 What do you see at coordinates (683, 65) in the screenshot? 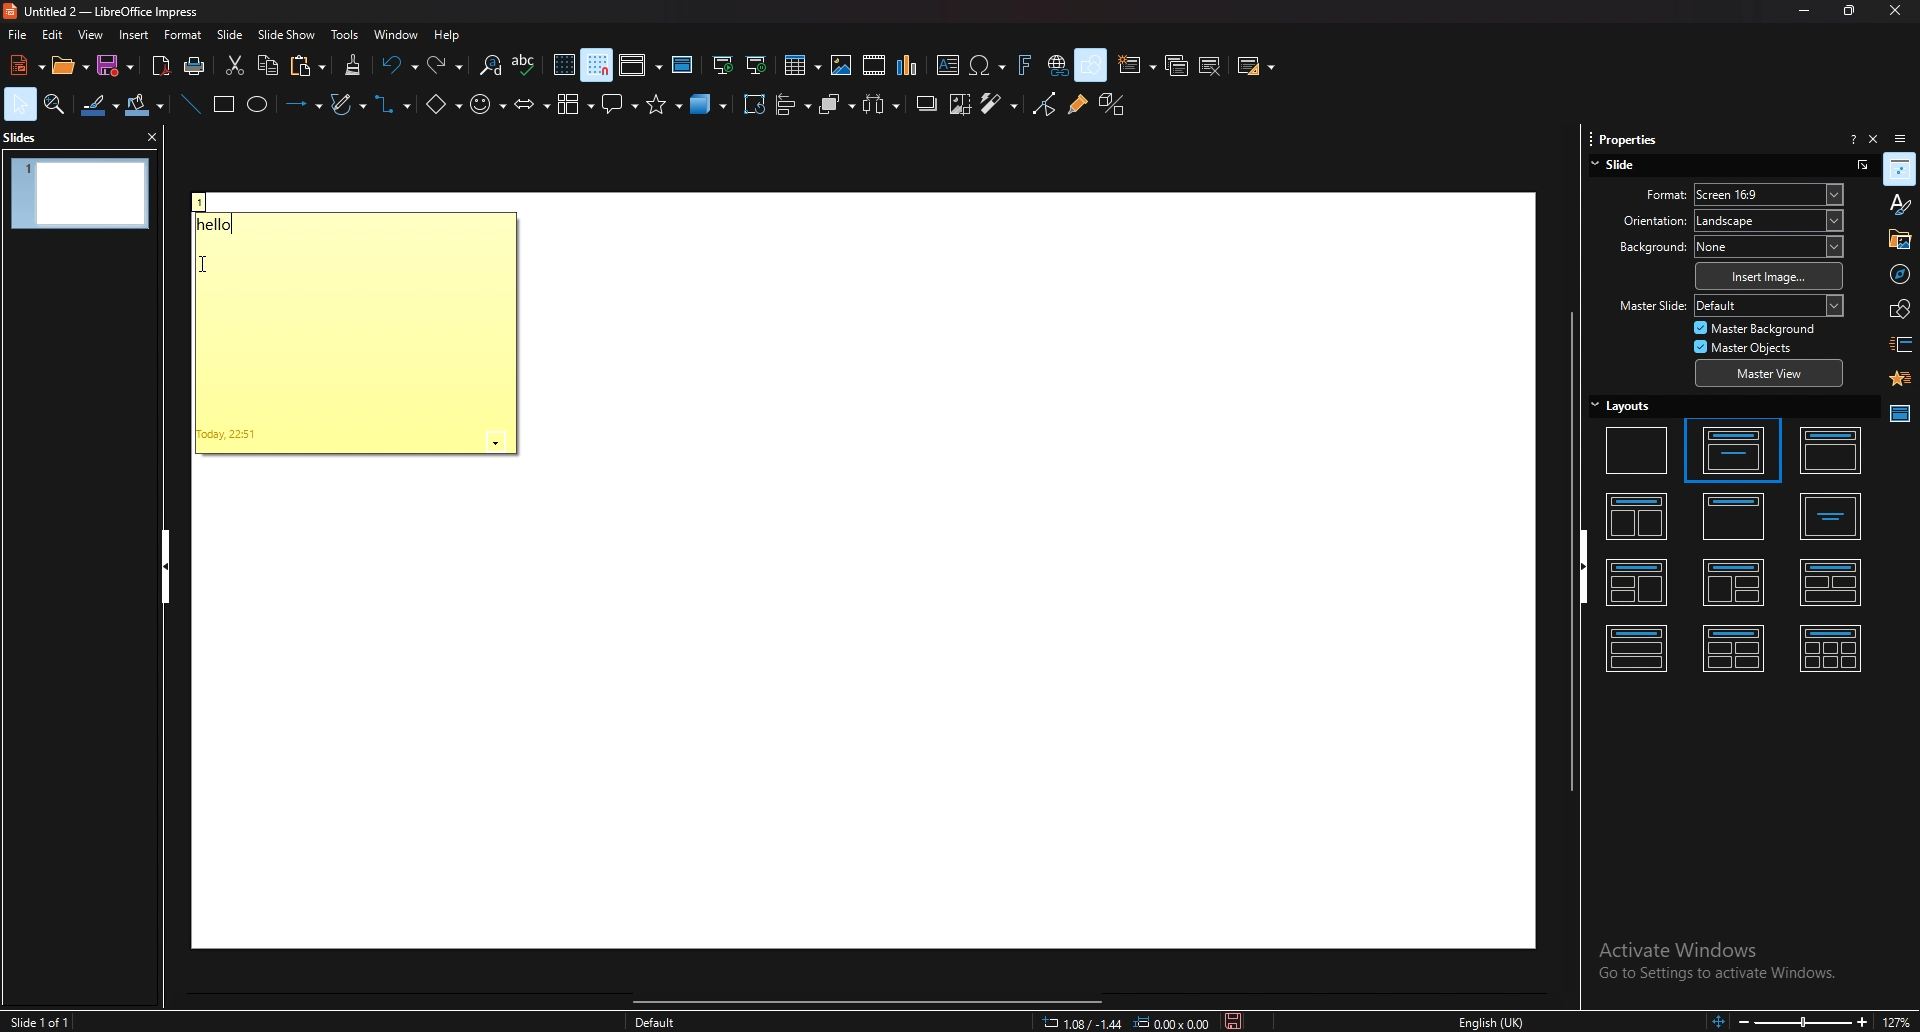
I see `master slides` at bounding box center [683, 65].